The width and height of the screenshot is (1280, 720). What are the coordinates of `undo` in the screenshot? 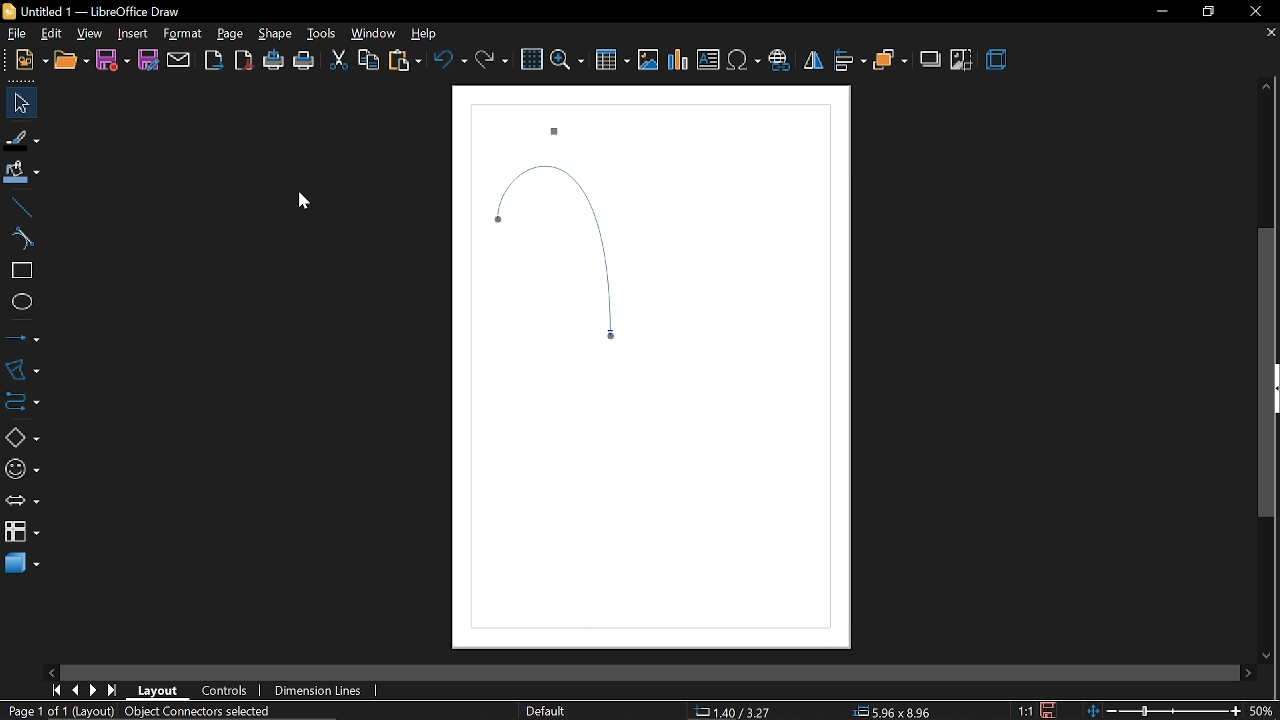 It's located at (450, 61).